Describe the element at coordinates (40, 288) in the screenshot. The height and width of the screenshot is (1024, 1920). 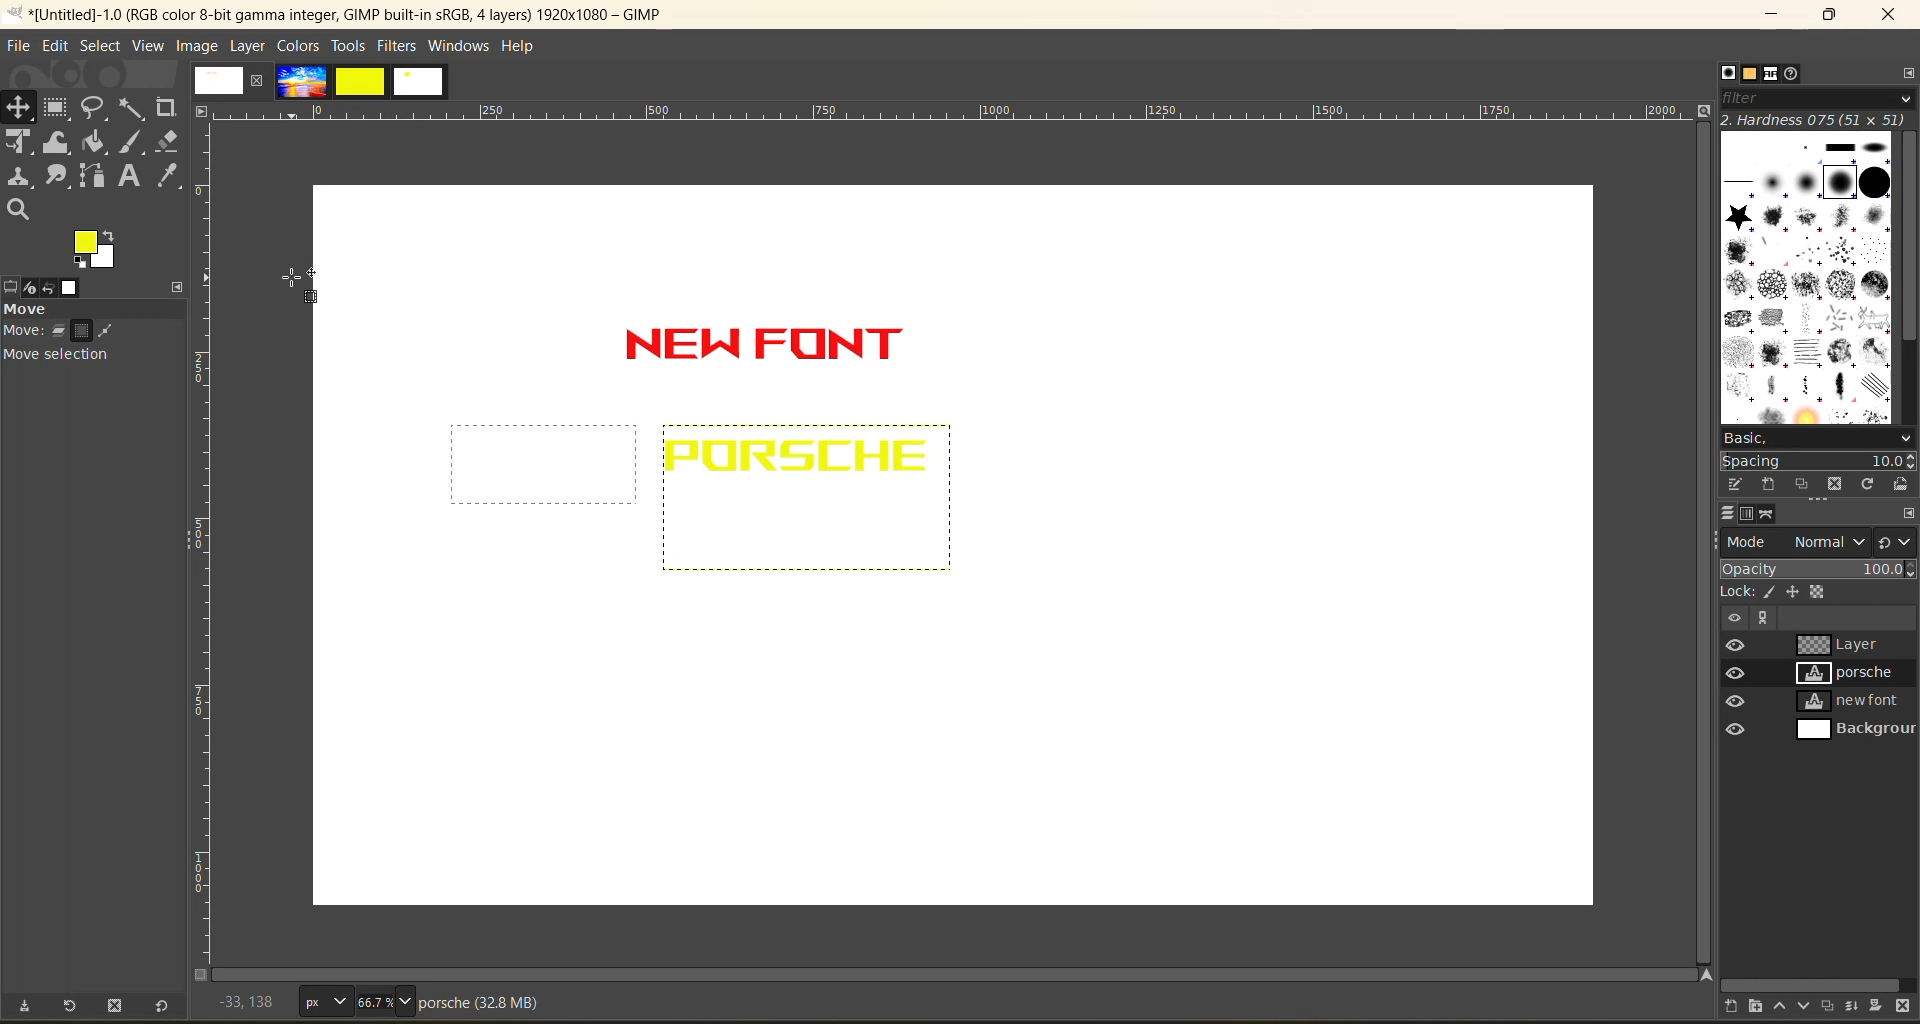
I see `device status redo` at that location.